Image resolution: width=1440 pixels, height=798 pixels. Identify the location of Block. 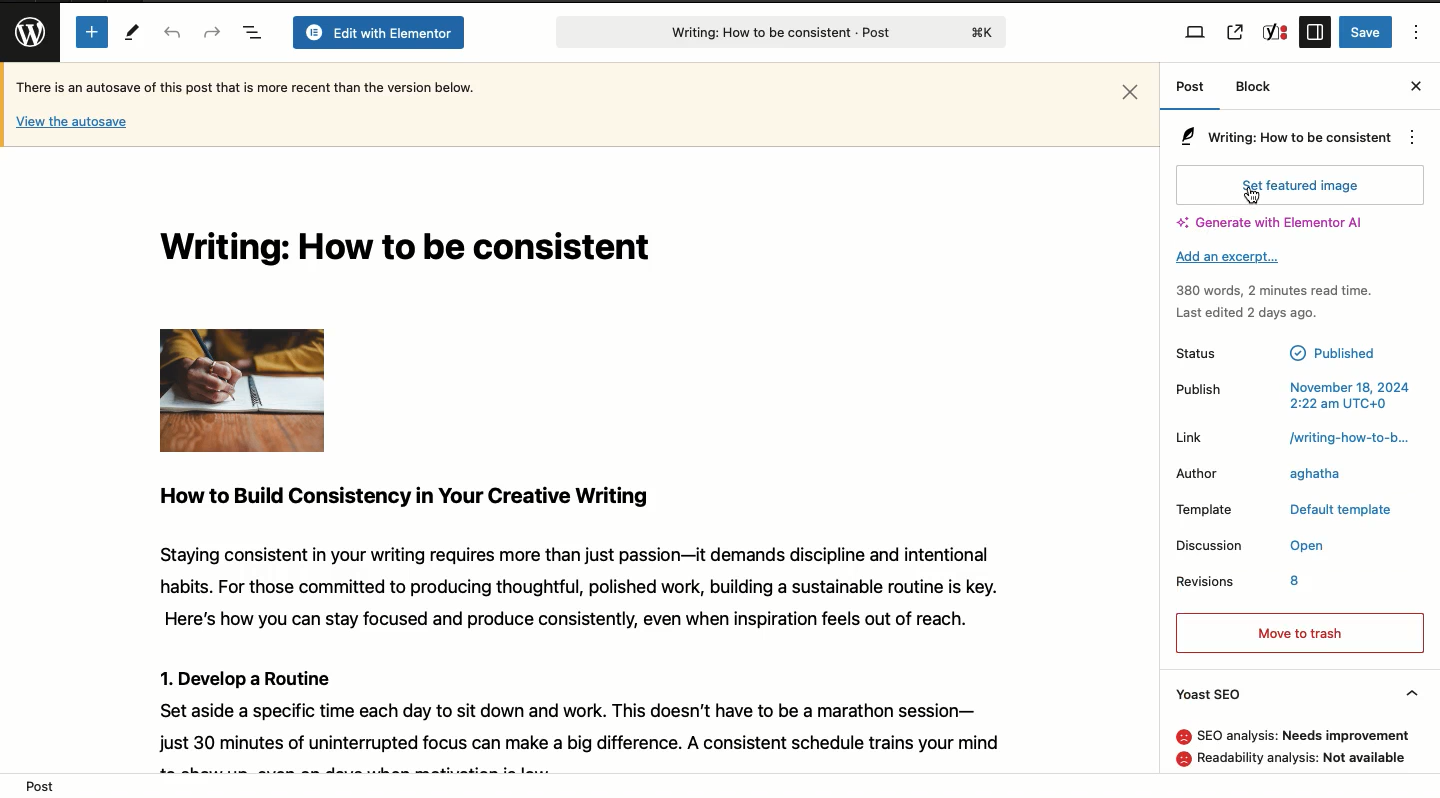
(1253, 87).